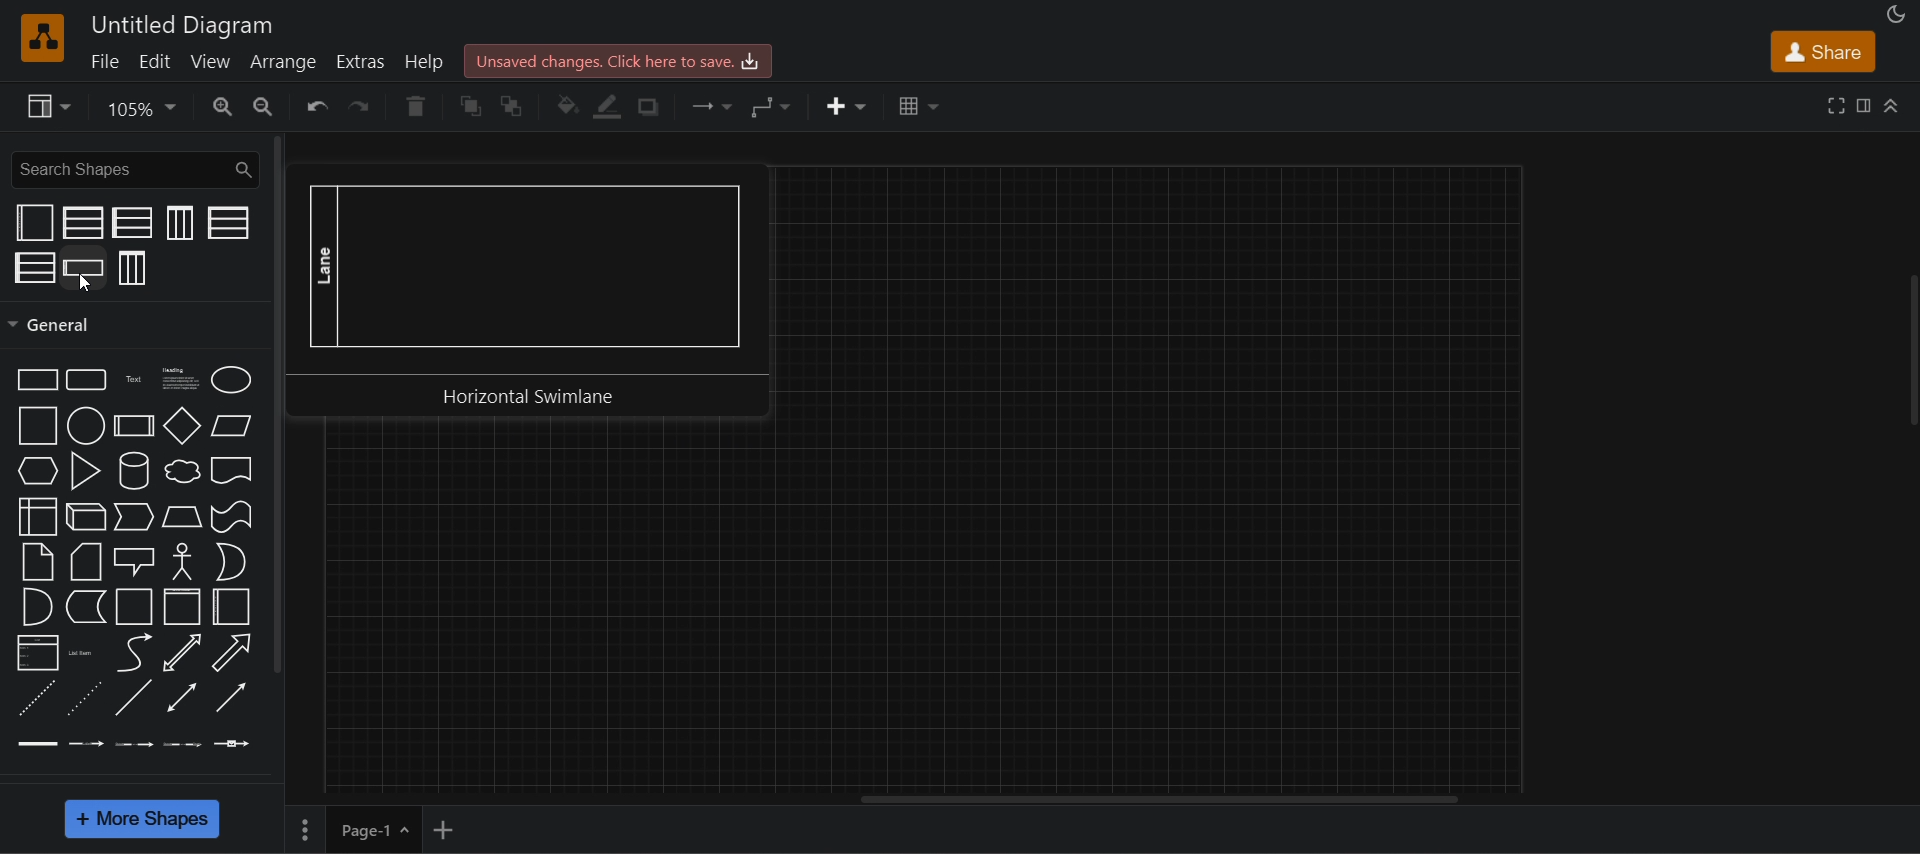 Image resolution: width=1920 pixels, height=854 pixels. Describe the element at coordinates (83, 223) in the screenshot. I see `vertical pool 2` at that location.